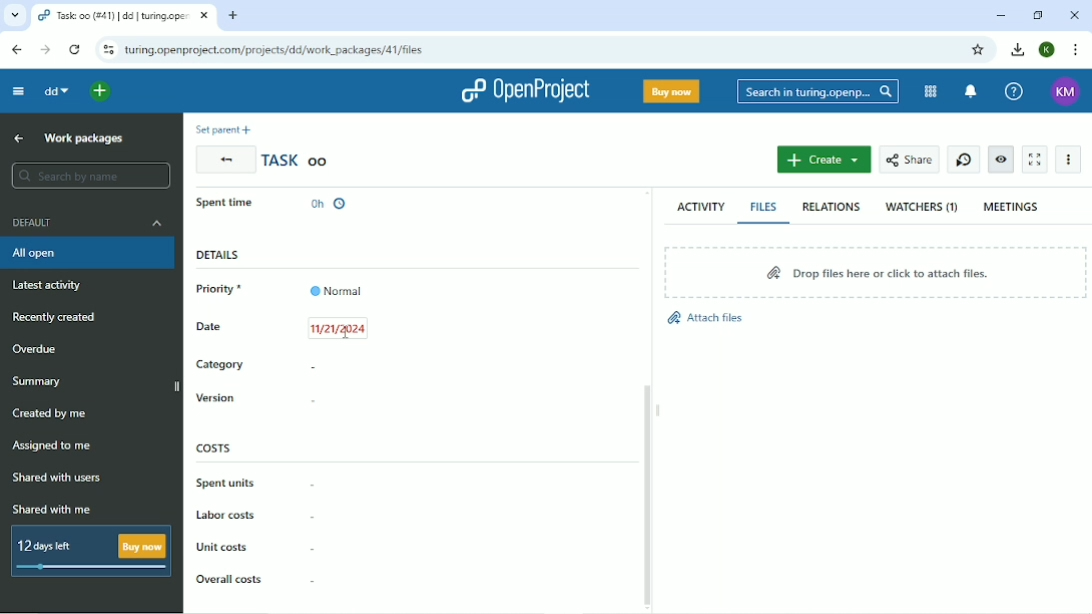 The image size is (1092, 614). Describe the element at coordinates (228, 578) in the screenshot. I see `Overall costs` at that location.